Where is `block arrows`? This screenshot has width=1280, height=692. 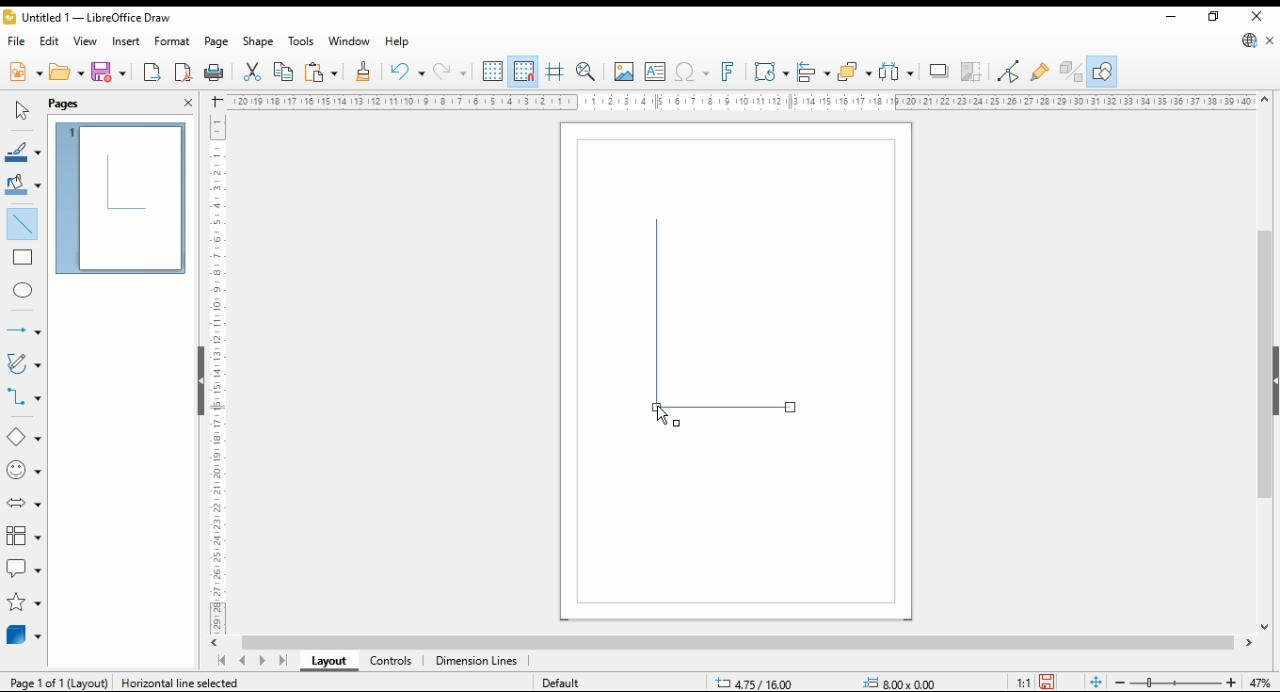 block arrows is located at coordinates (25, 504).